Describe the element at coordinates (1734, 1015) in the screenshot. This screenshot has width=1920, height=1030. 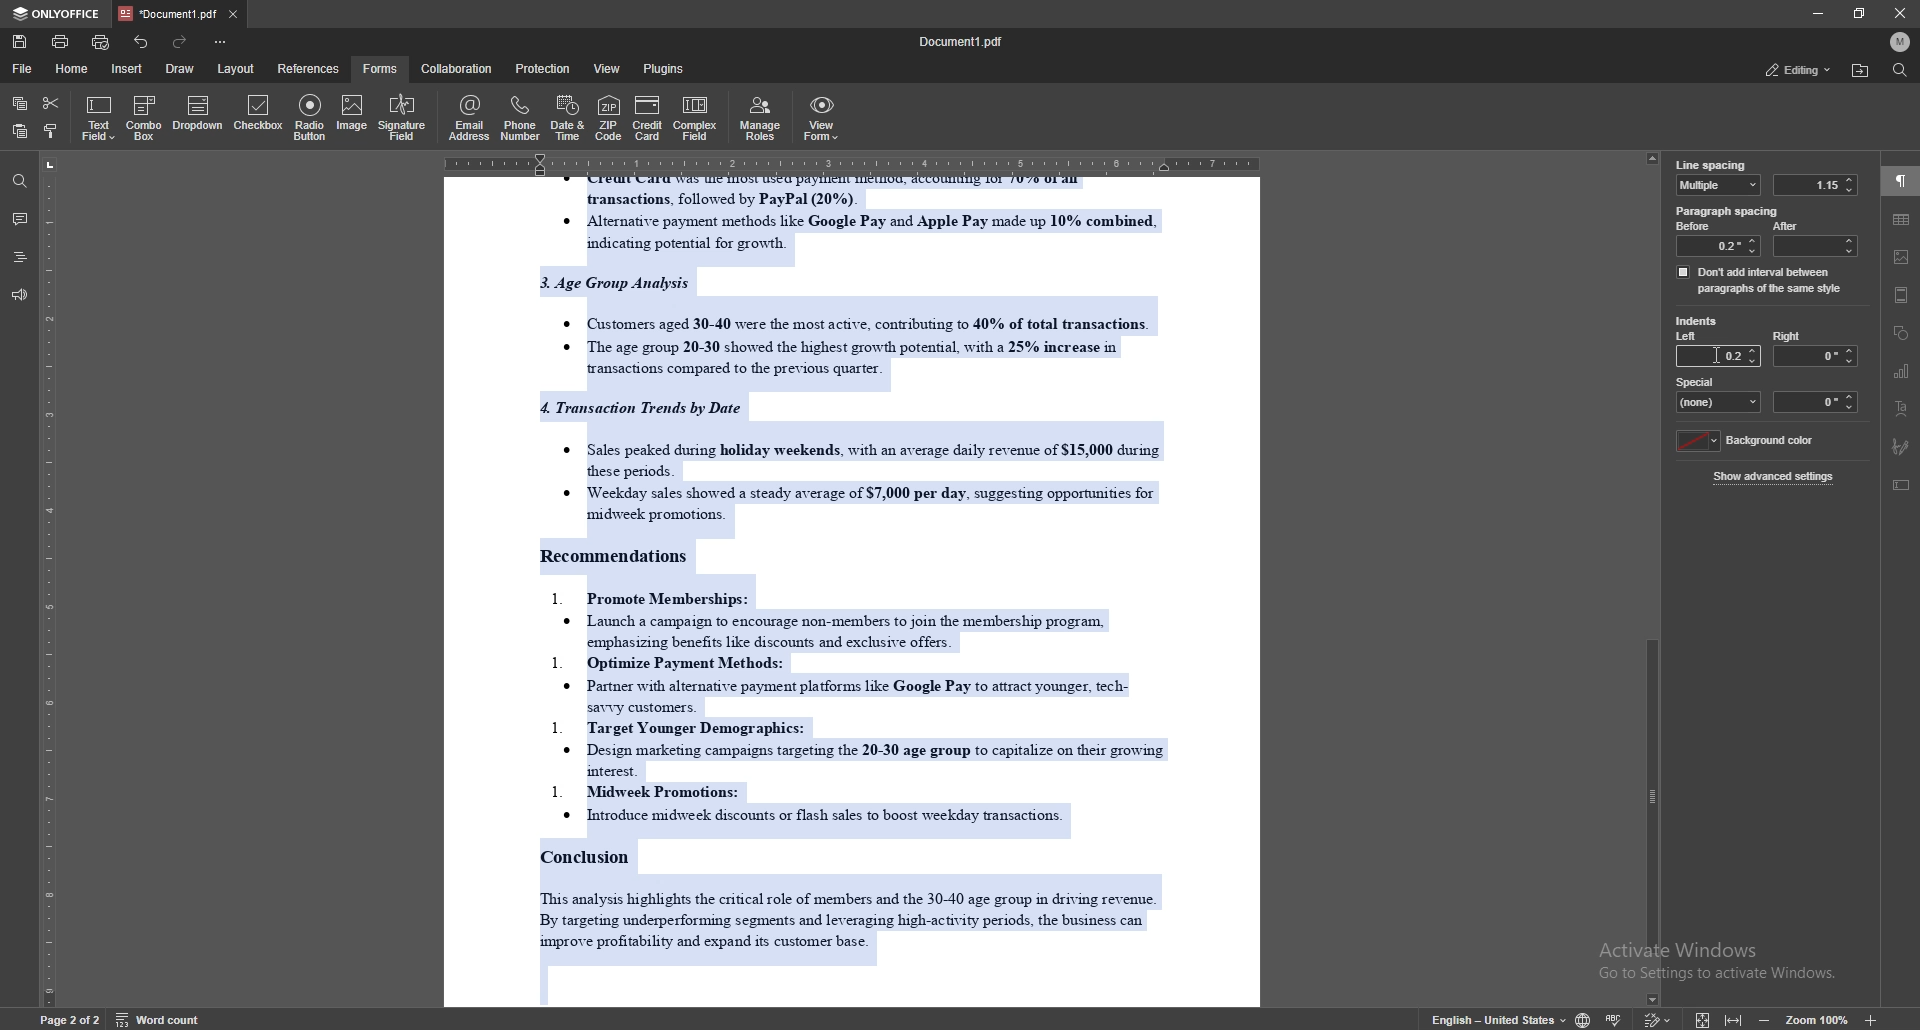
I see `fit to width` at that location.